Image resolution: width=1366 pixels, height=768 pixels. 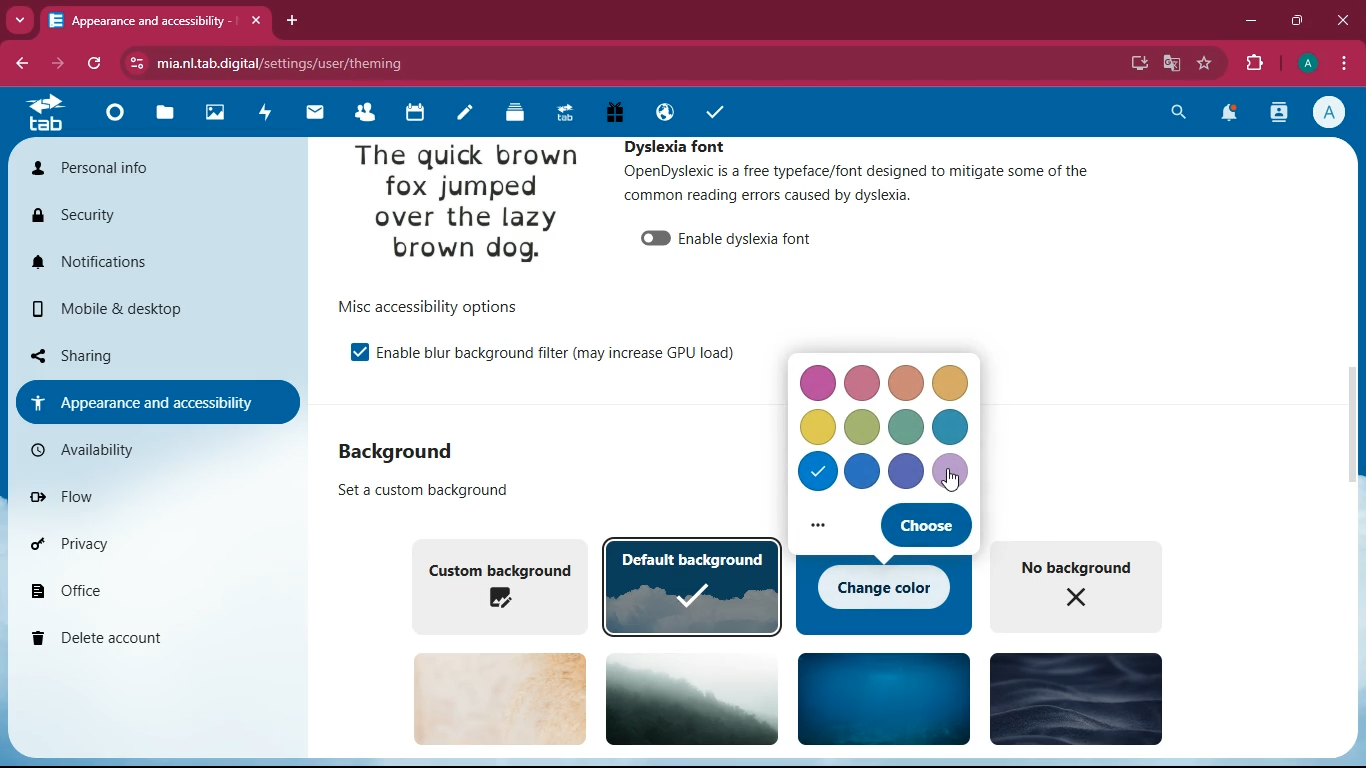 I want to click on desktop, so click(x=1138, y=63).